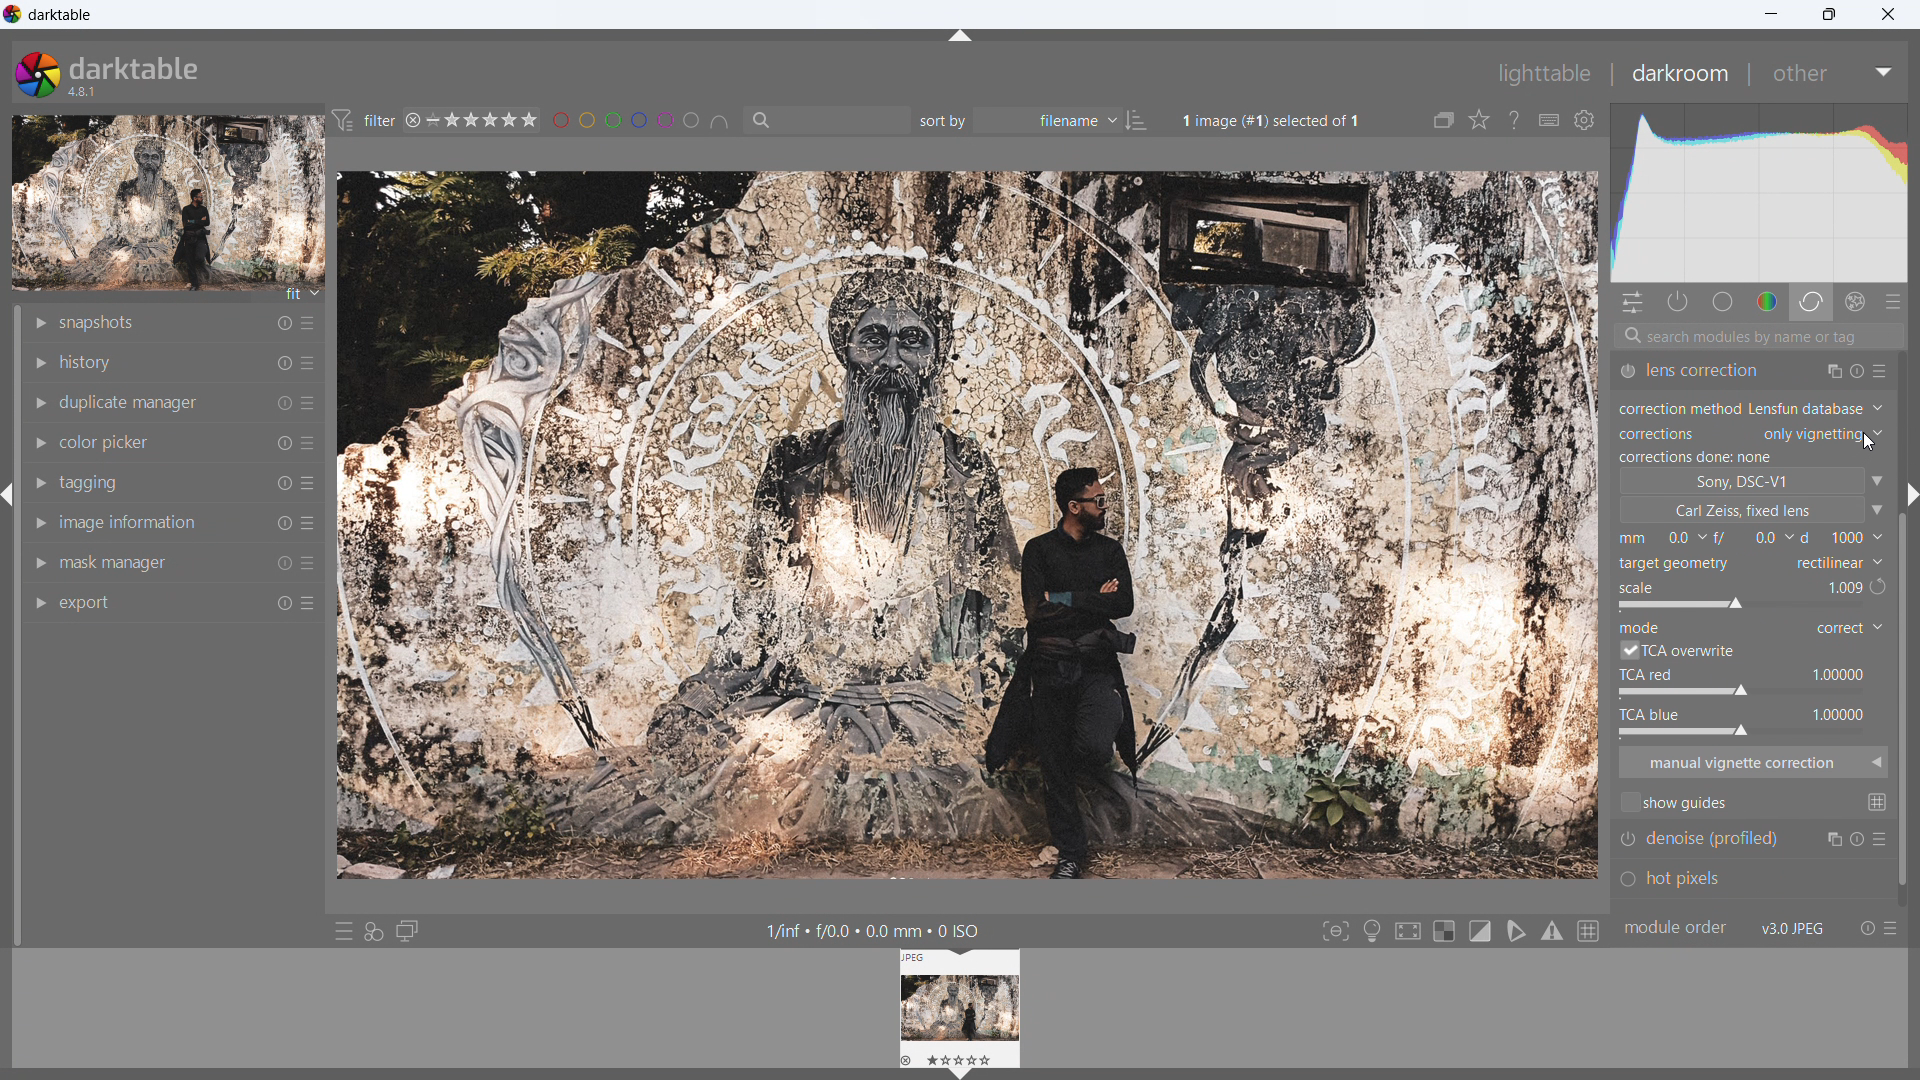 Image resolution: width=1920 pixels, height=1080 pixels. What do you see at coordinates (1832, 563) in the screenshot?
I see `target geometry` at bounding box center [1832, 563].